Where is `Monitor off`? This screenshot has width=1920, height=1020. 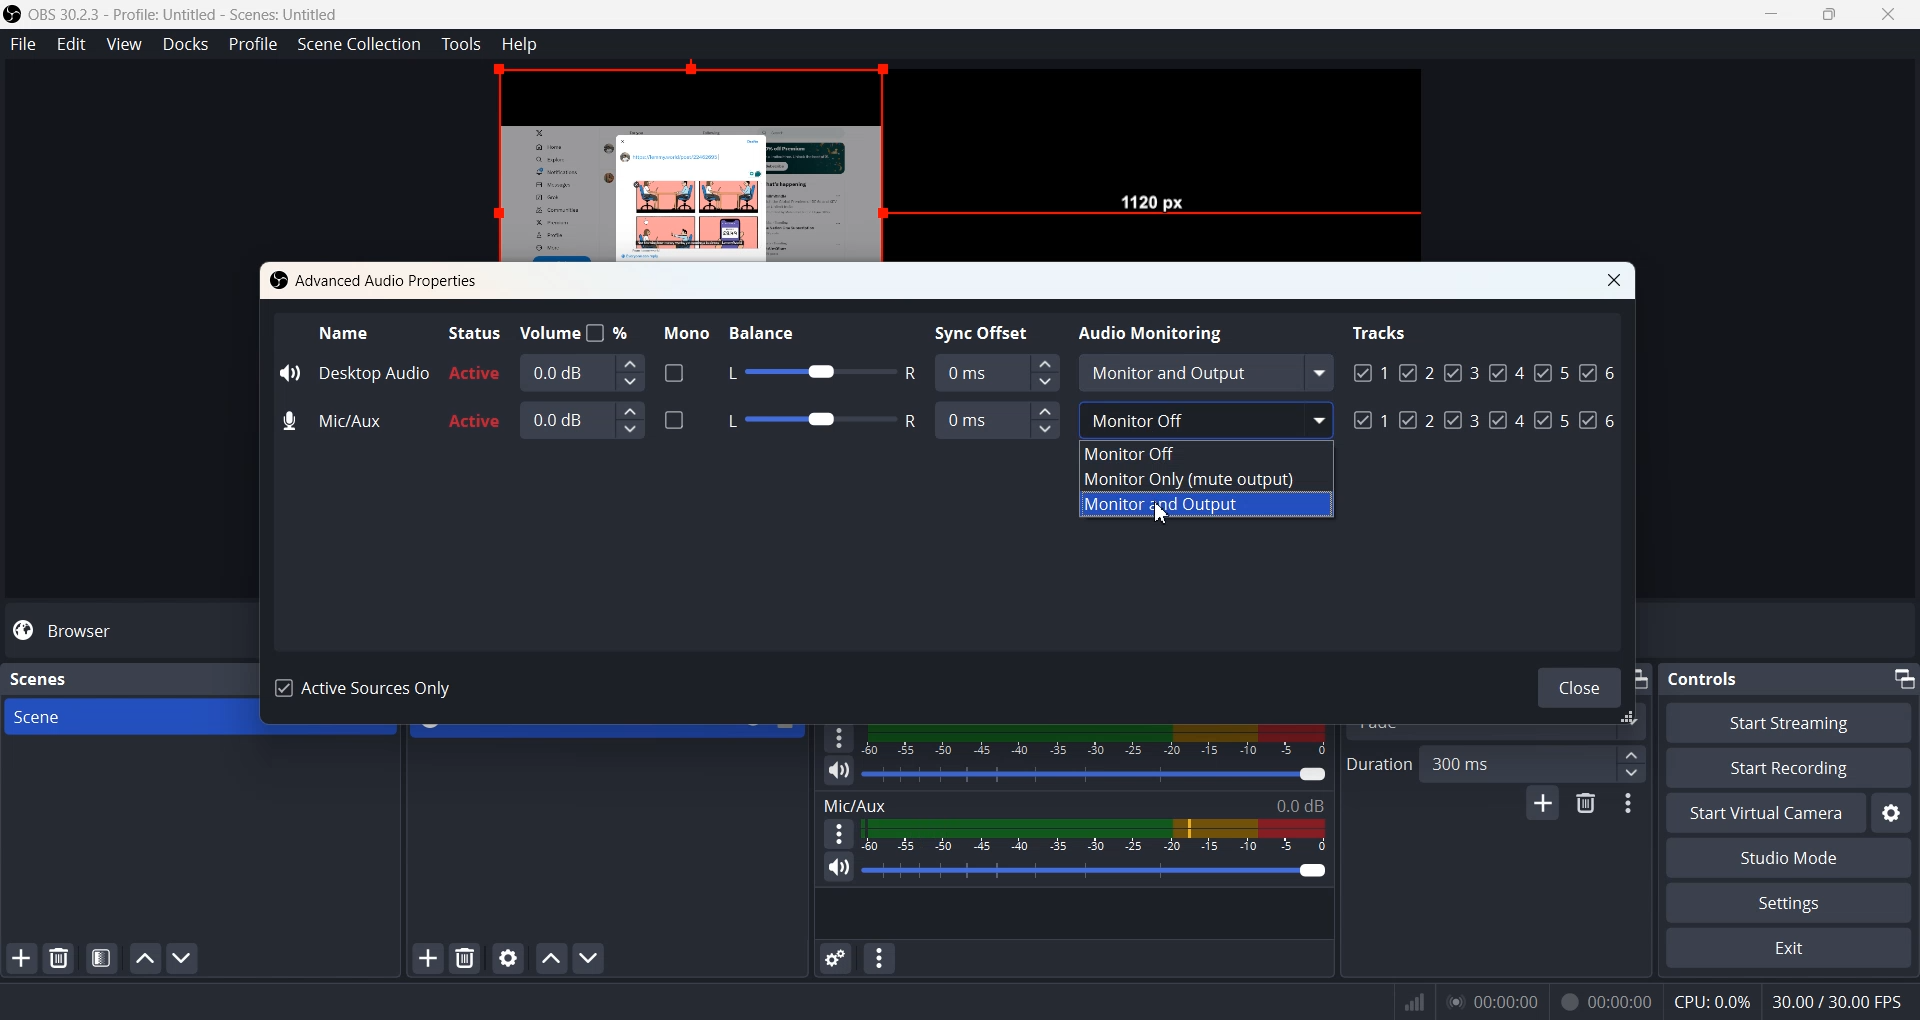
Monitor off is located at coordinates (1205, 417).